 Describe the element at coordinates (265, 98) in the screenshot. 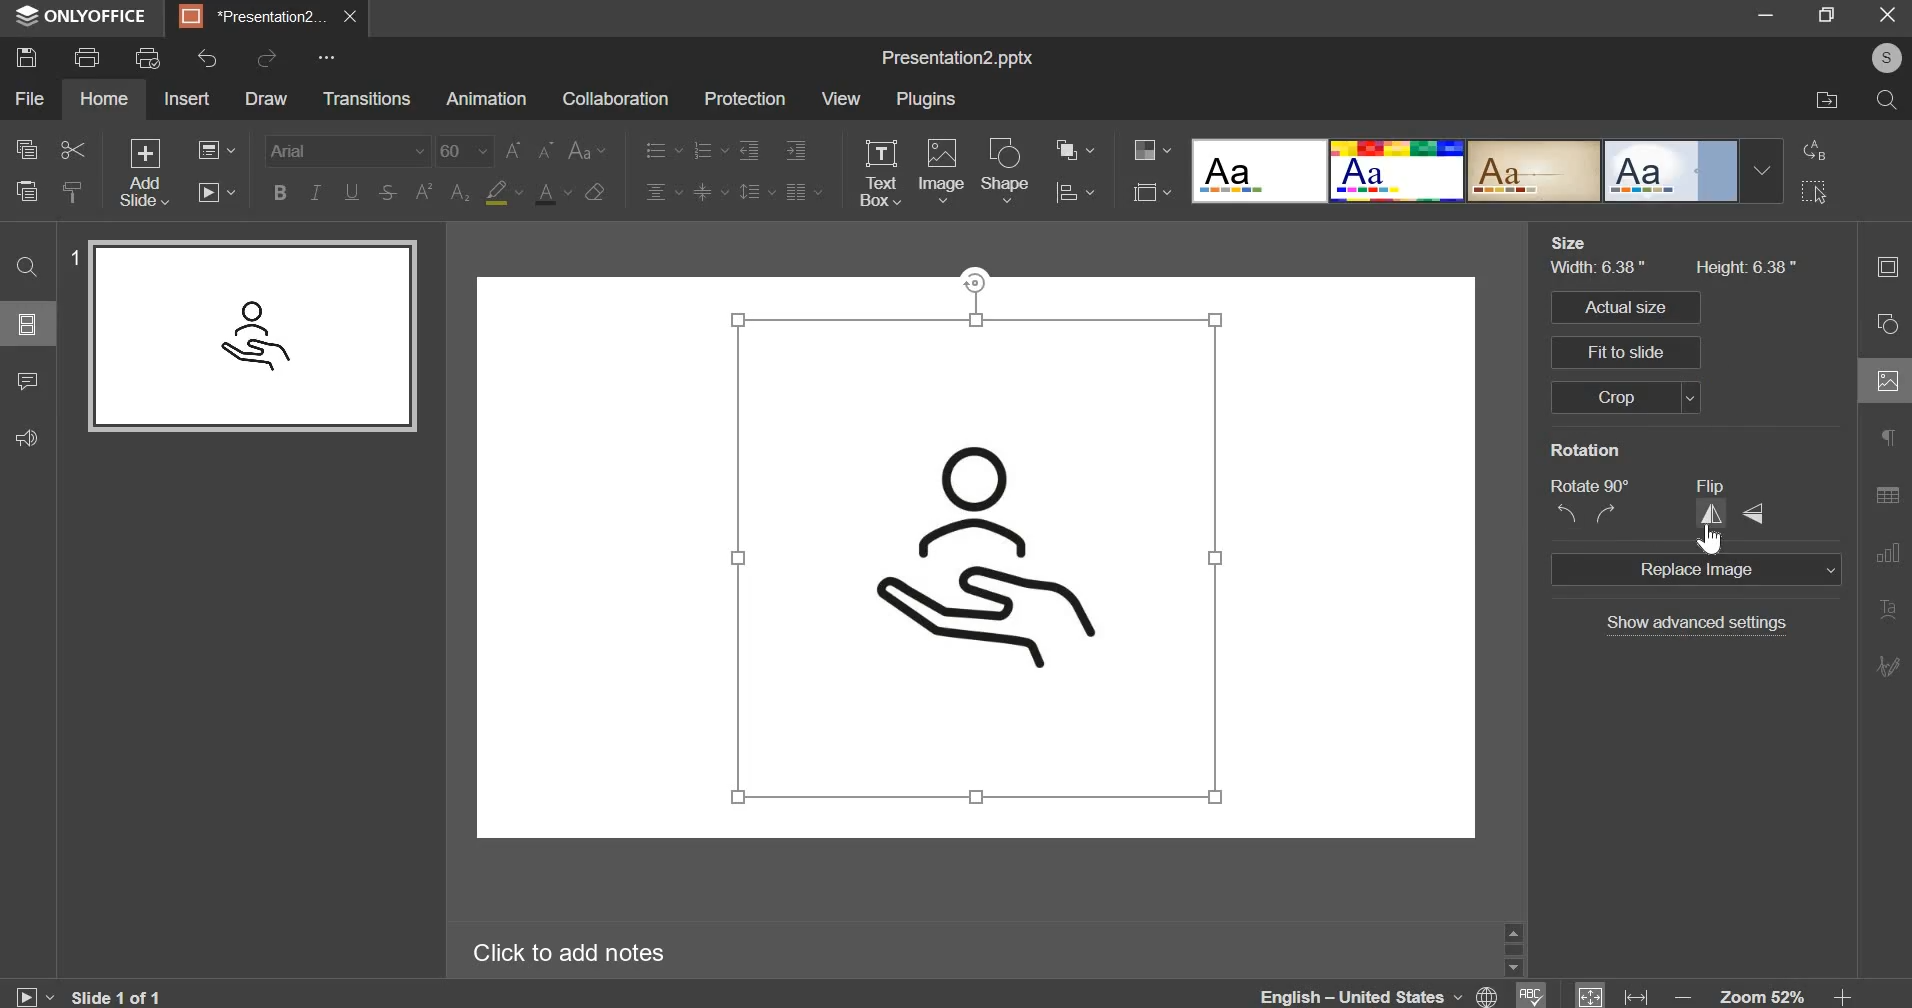

I see `draw` at that location.